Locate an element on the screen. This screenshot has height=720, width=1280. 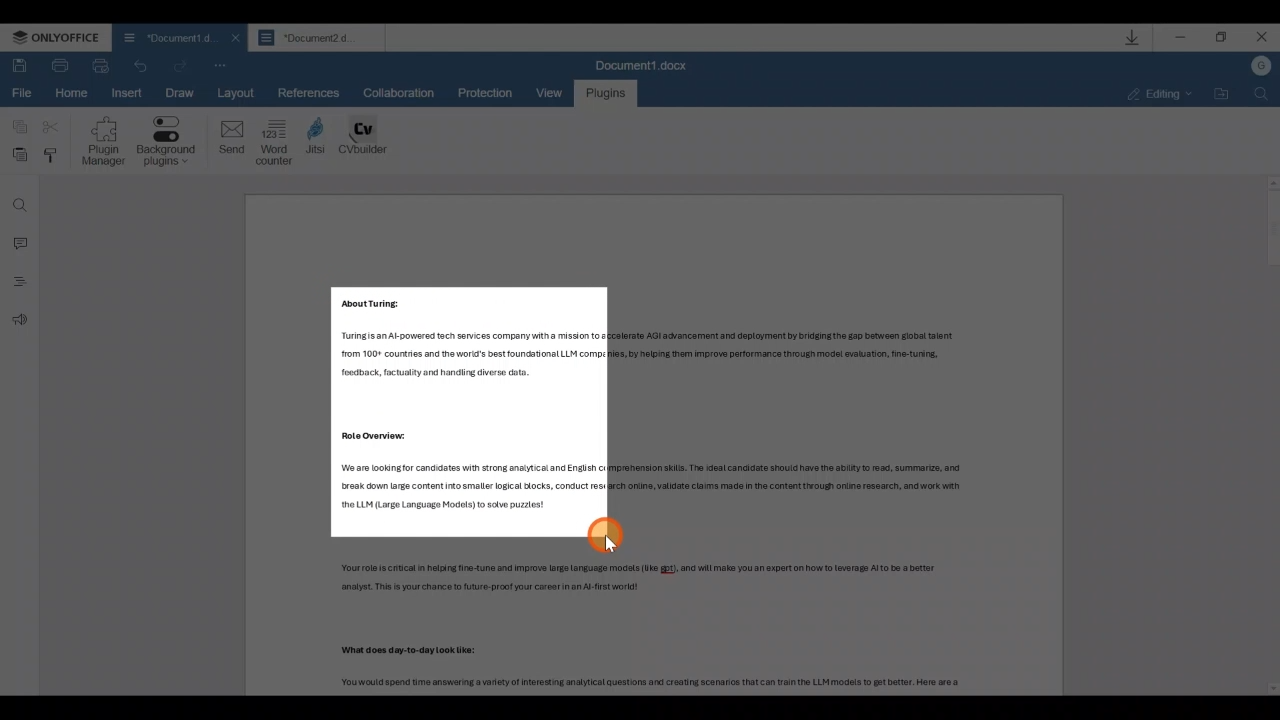
Cursor is located at coordinates (608, 534).